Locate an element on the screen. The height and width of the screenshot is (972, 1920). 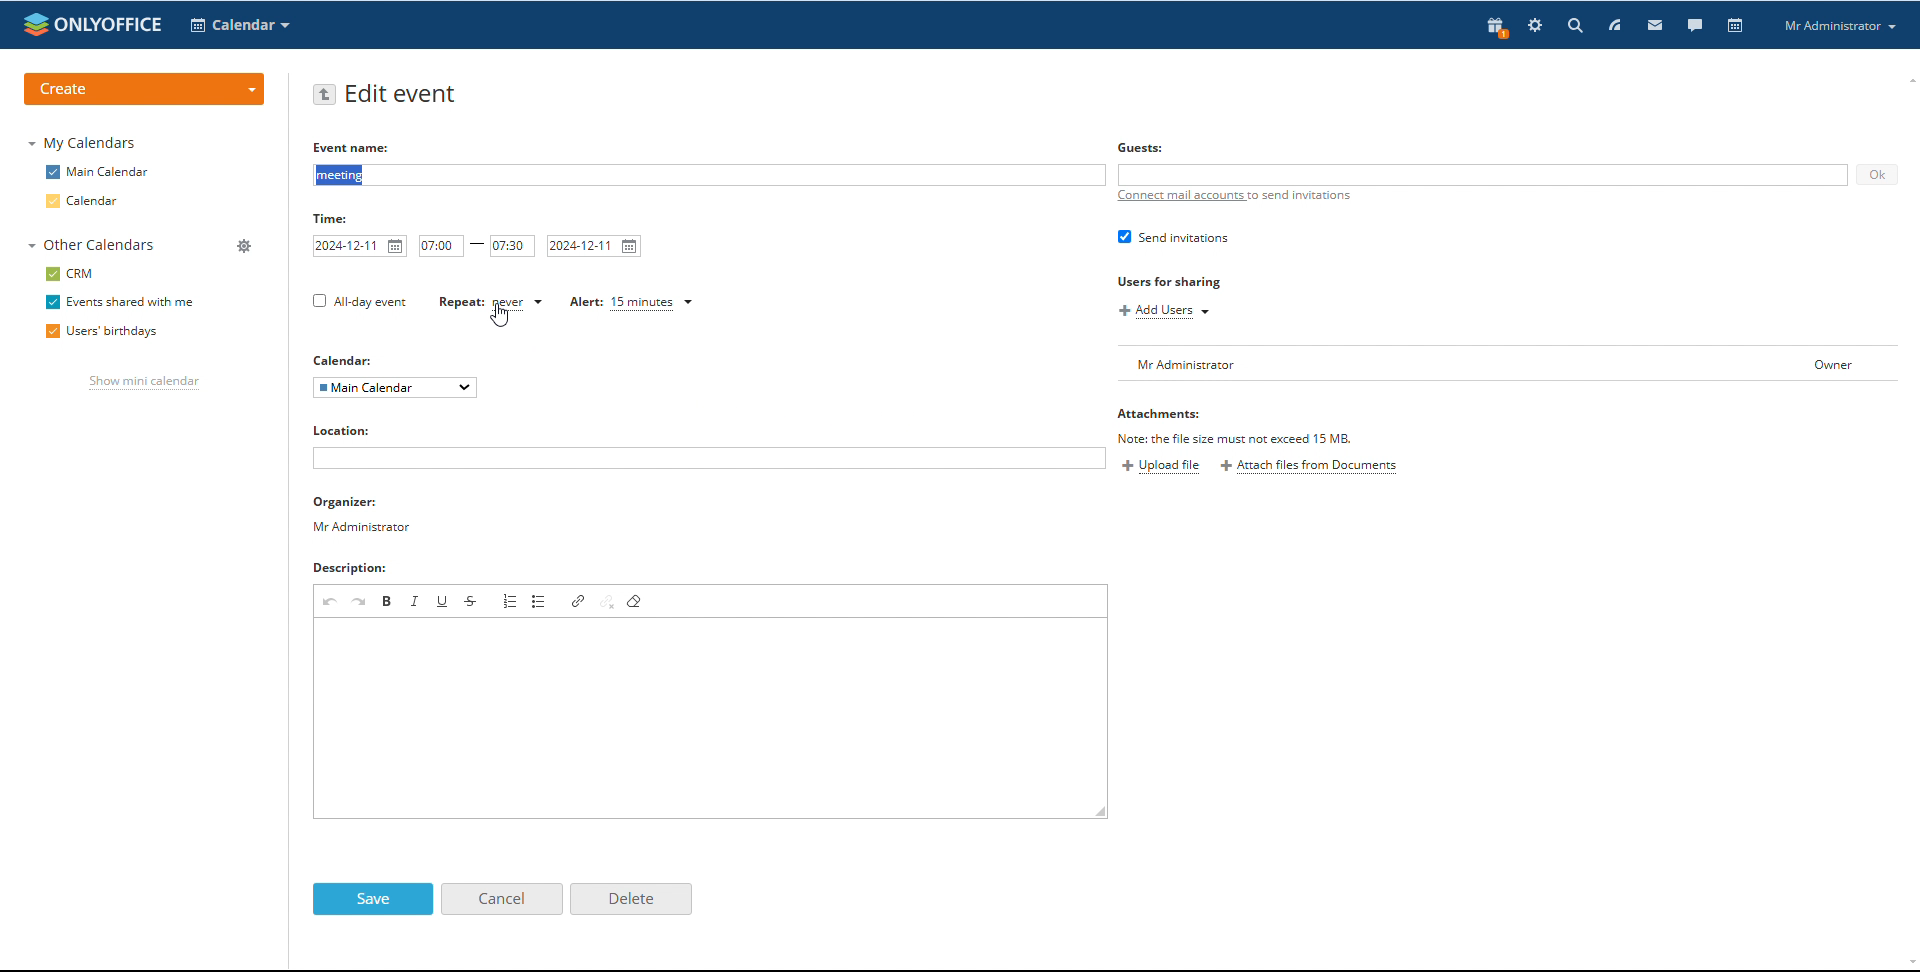
calendar is located at coordinates (1737, 25).